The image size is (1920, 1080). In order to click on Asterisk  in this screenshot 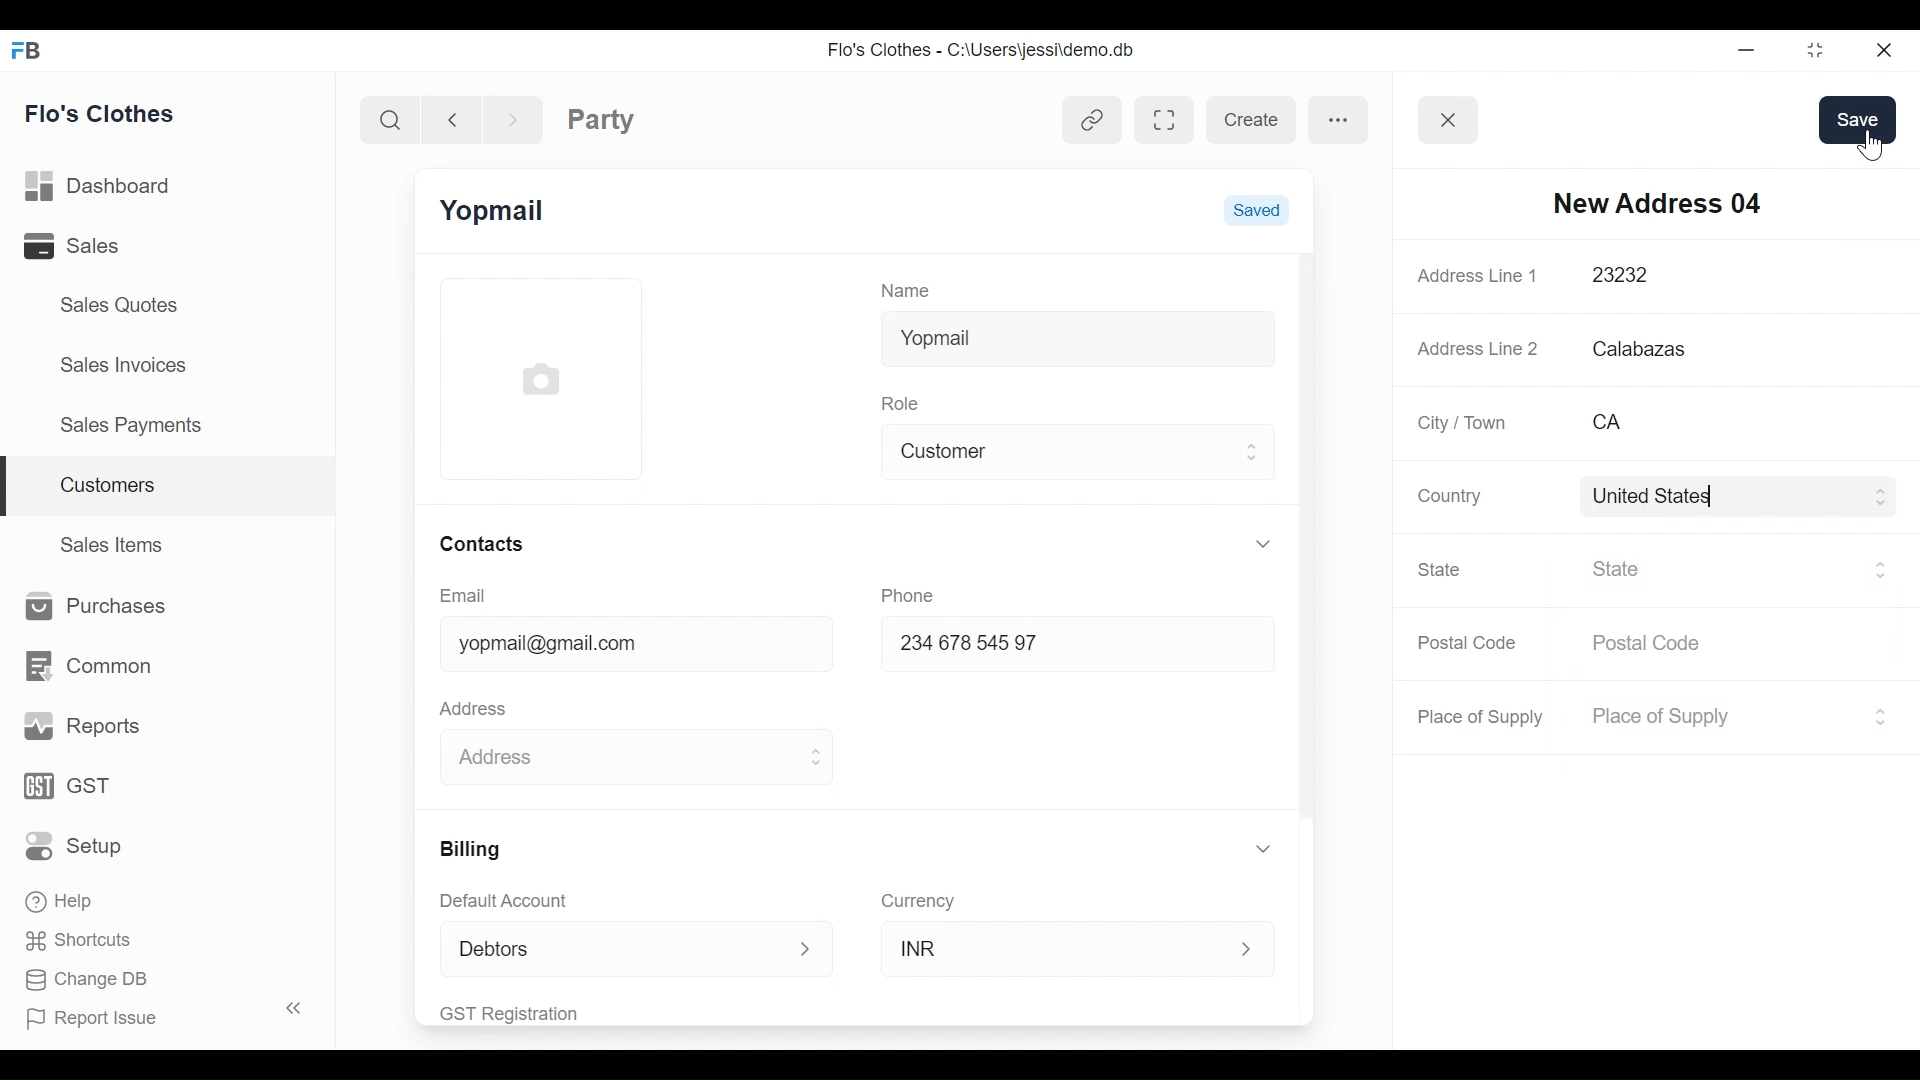, I will do `click(1882, 421)`.